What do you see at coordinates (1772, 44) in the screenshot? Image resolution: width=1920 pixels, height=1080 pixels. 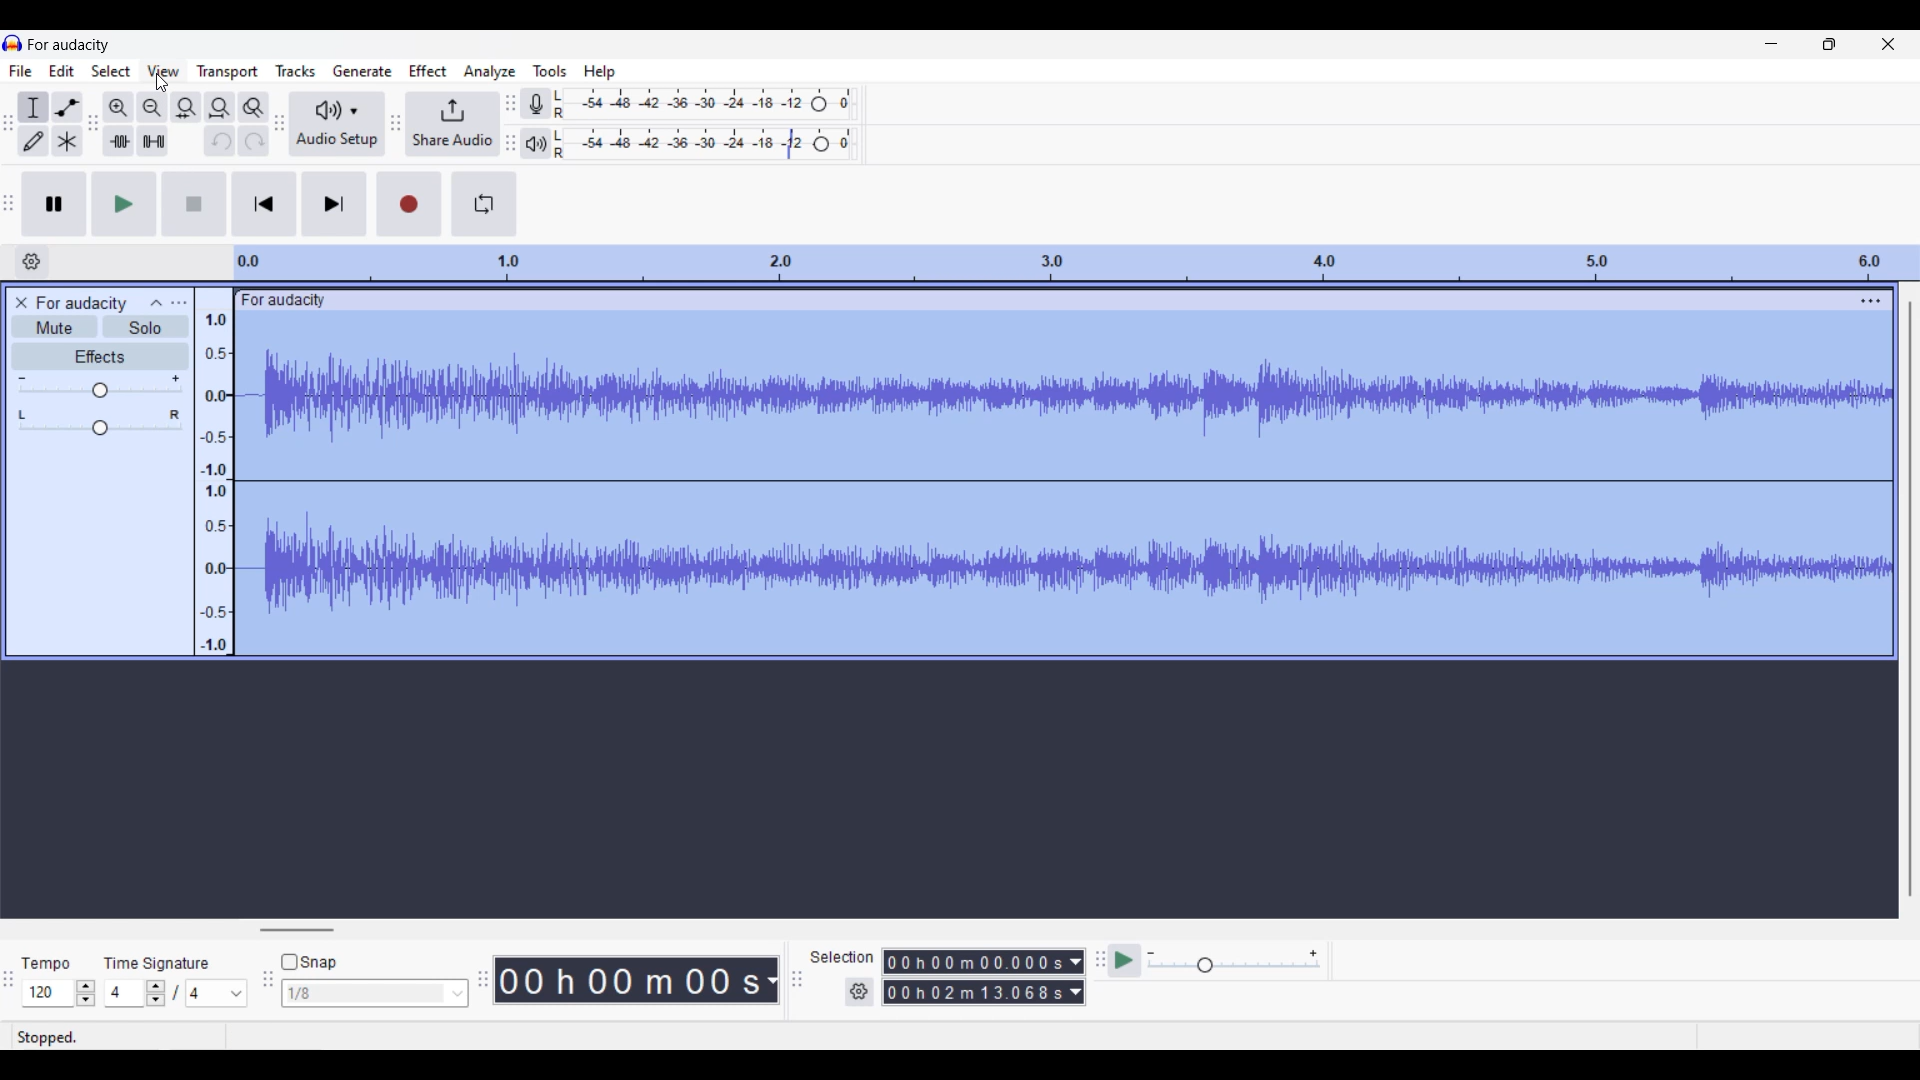 I see `Minimize` at bounding box center [1772, 44].